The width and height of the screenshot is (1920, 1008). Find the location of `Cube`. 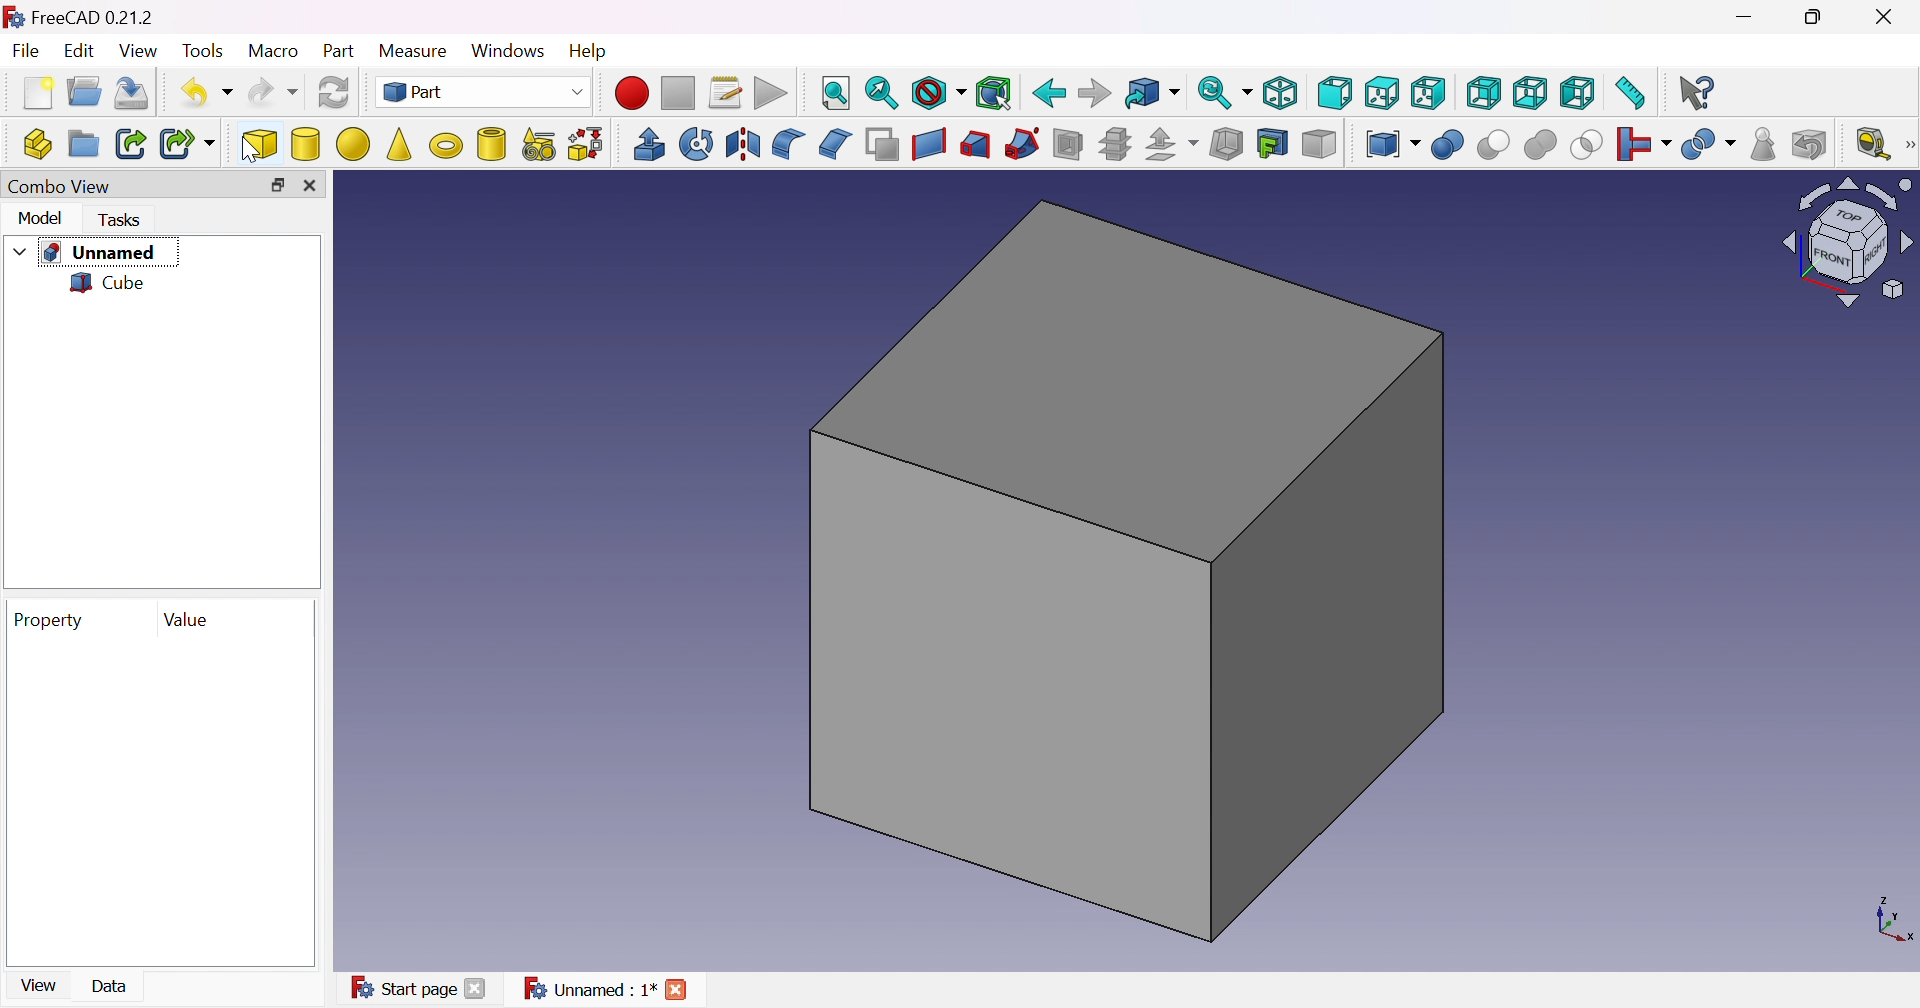

Cube is located at coordinates (1127, 570).